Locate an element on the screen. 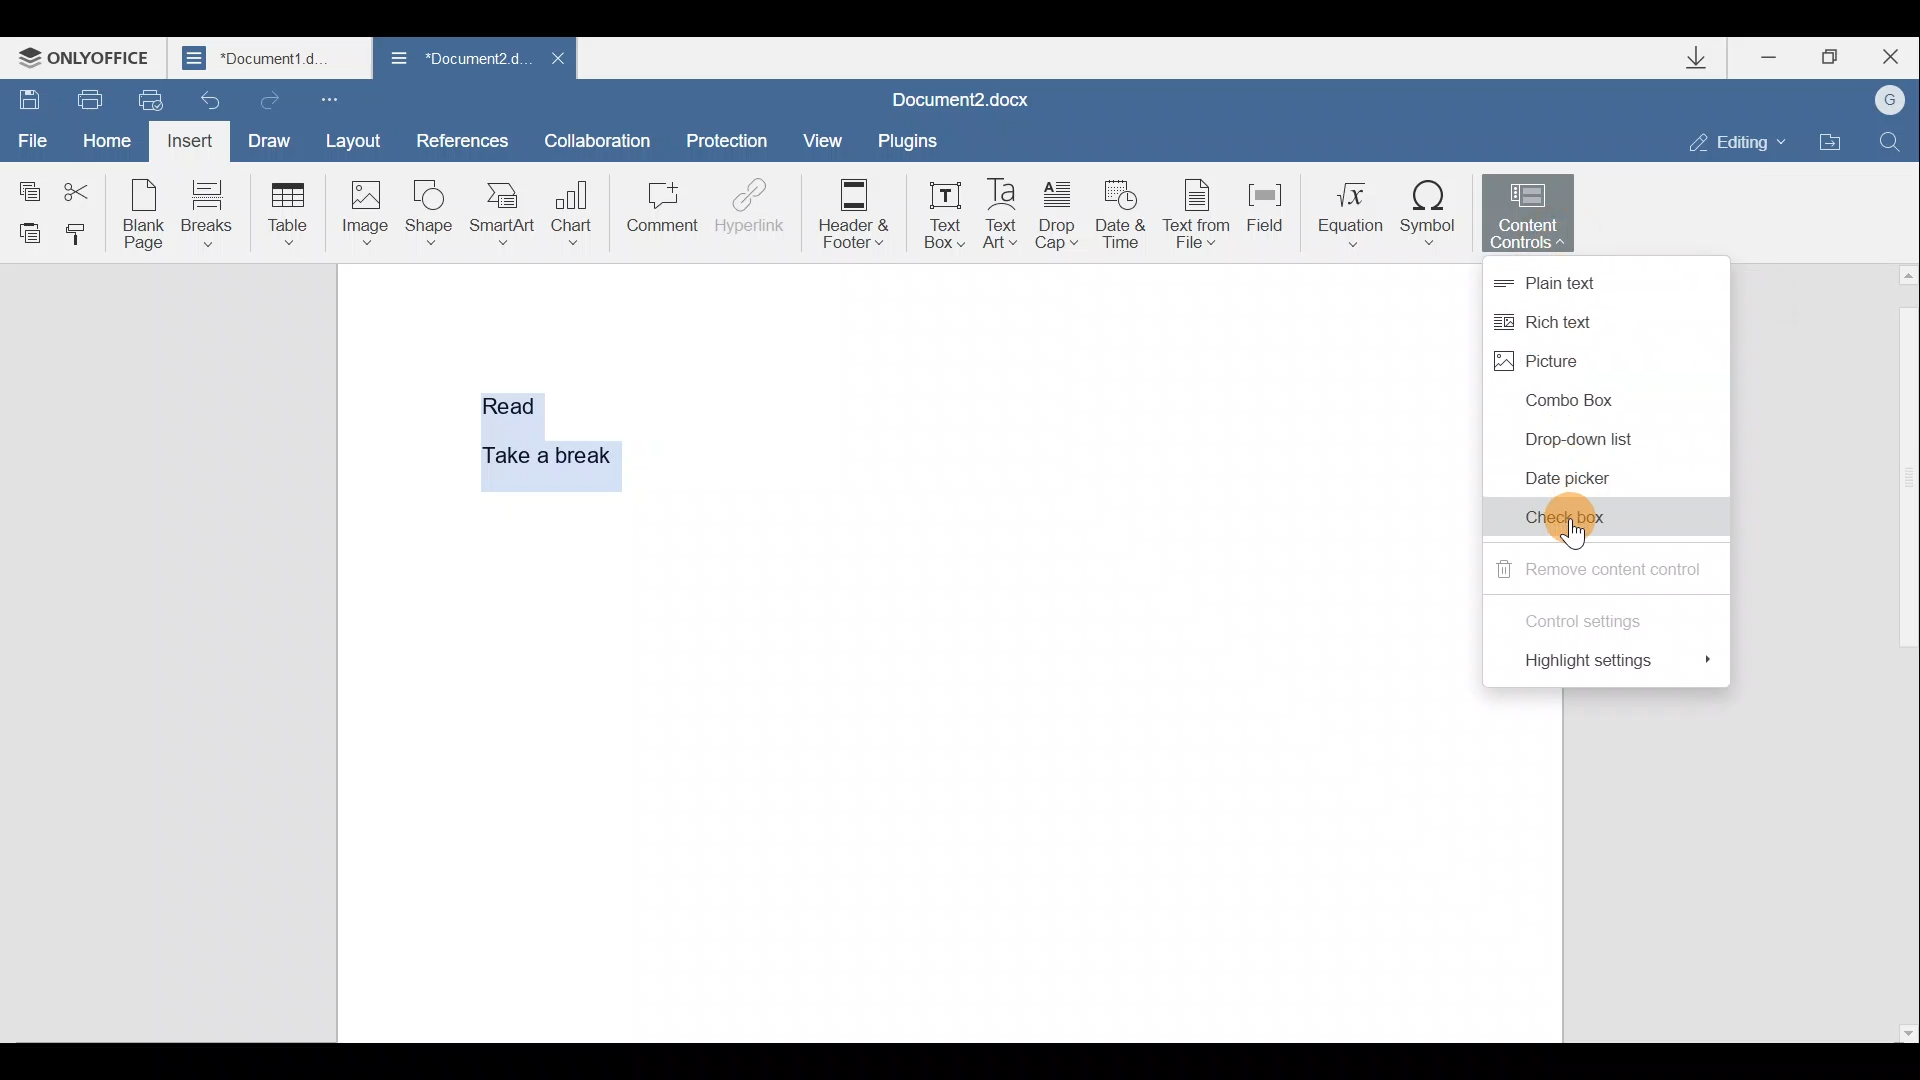 Image resolution: width=1920 pixels, height=1080 pixels. Undo is located at coordinates (205, 100).